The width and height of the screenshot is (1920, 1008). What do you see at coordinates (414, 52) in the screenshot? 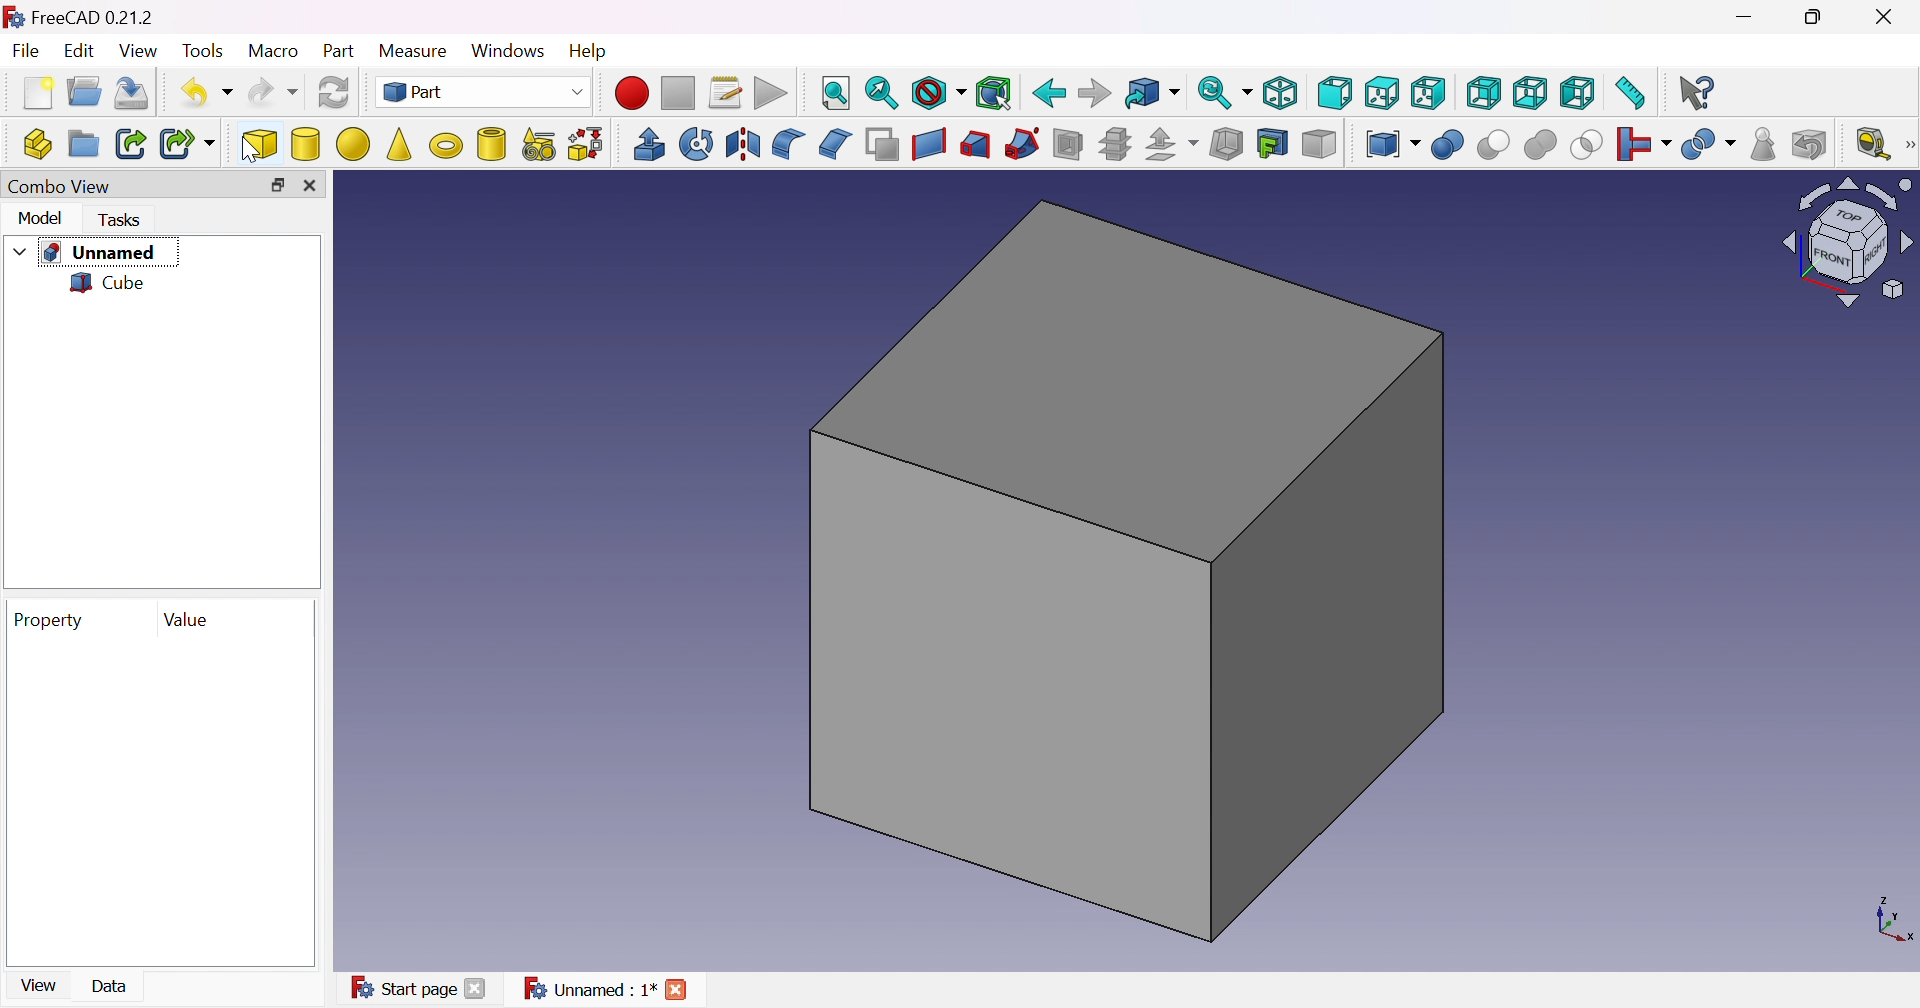
I see `Measure` at bounding box center [414, 52].